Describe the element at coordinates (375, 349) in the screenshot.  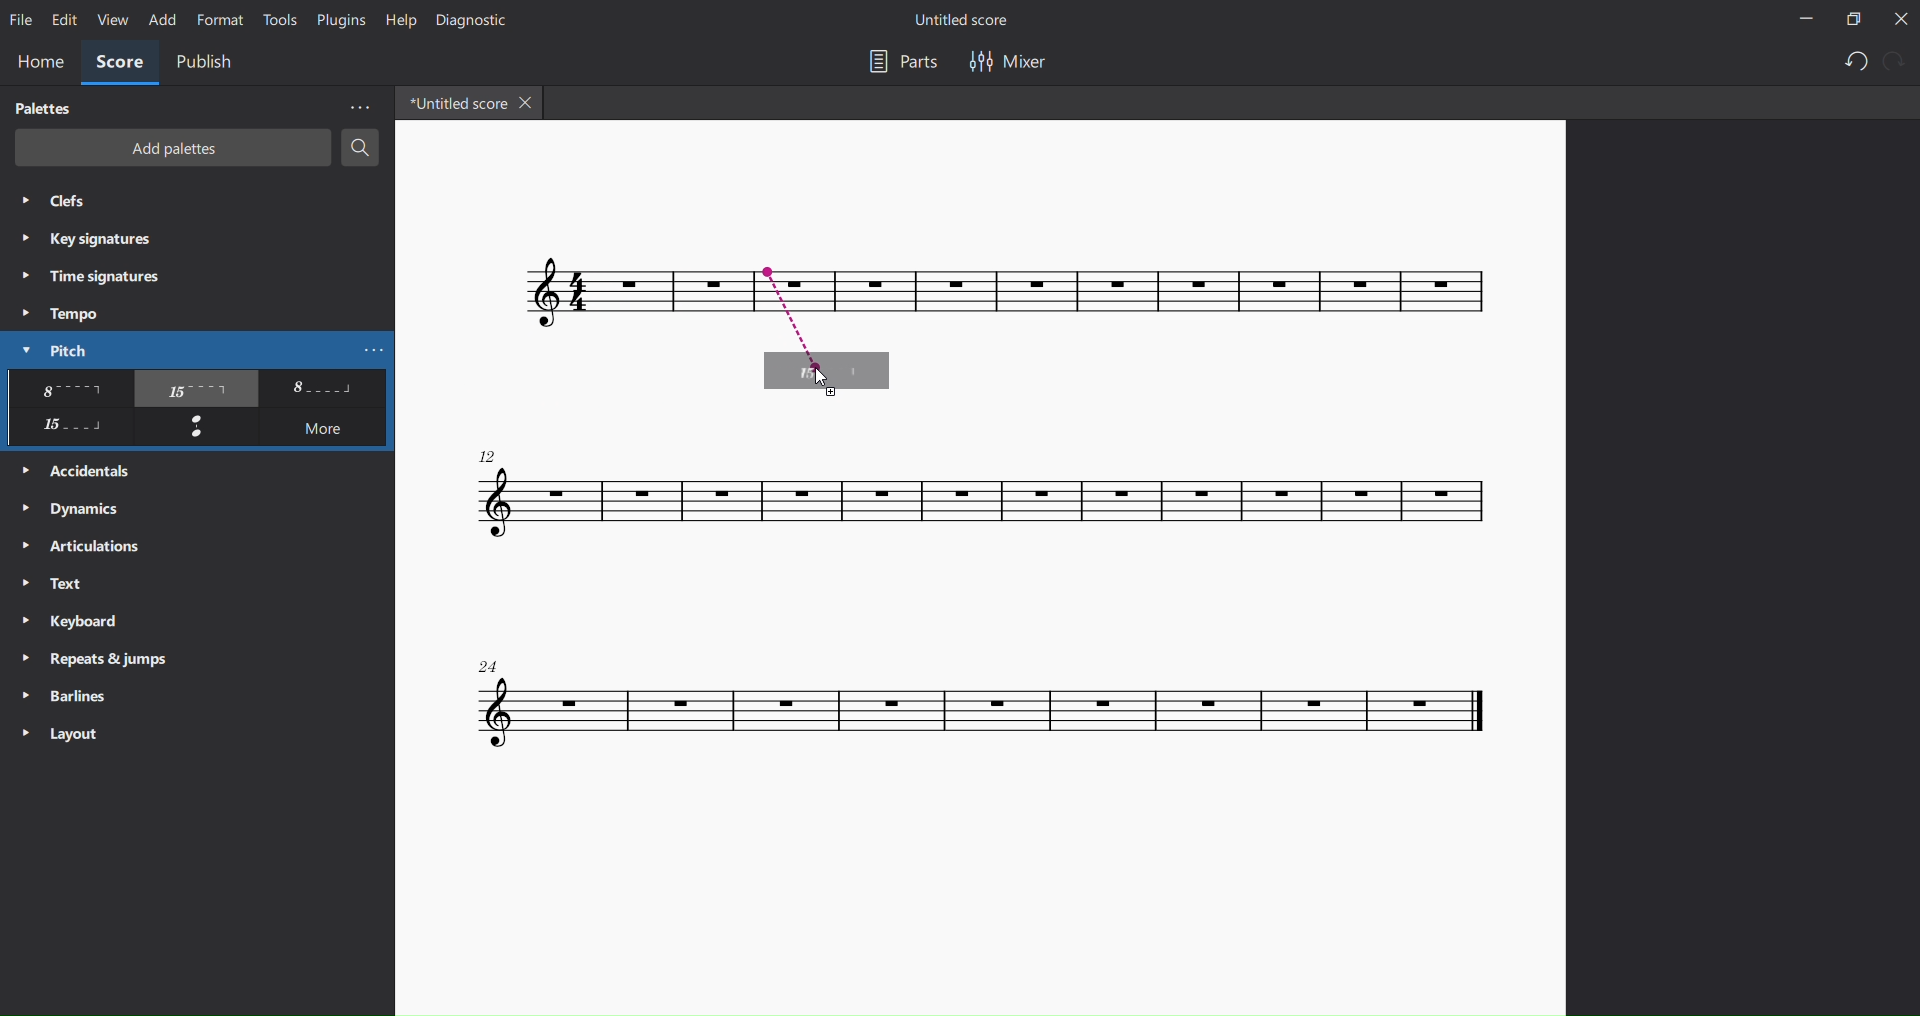
I see `more pitch options` at that location.